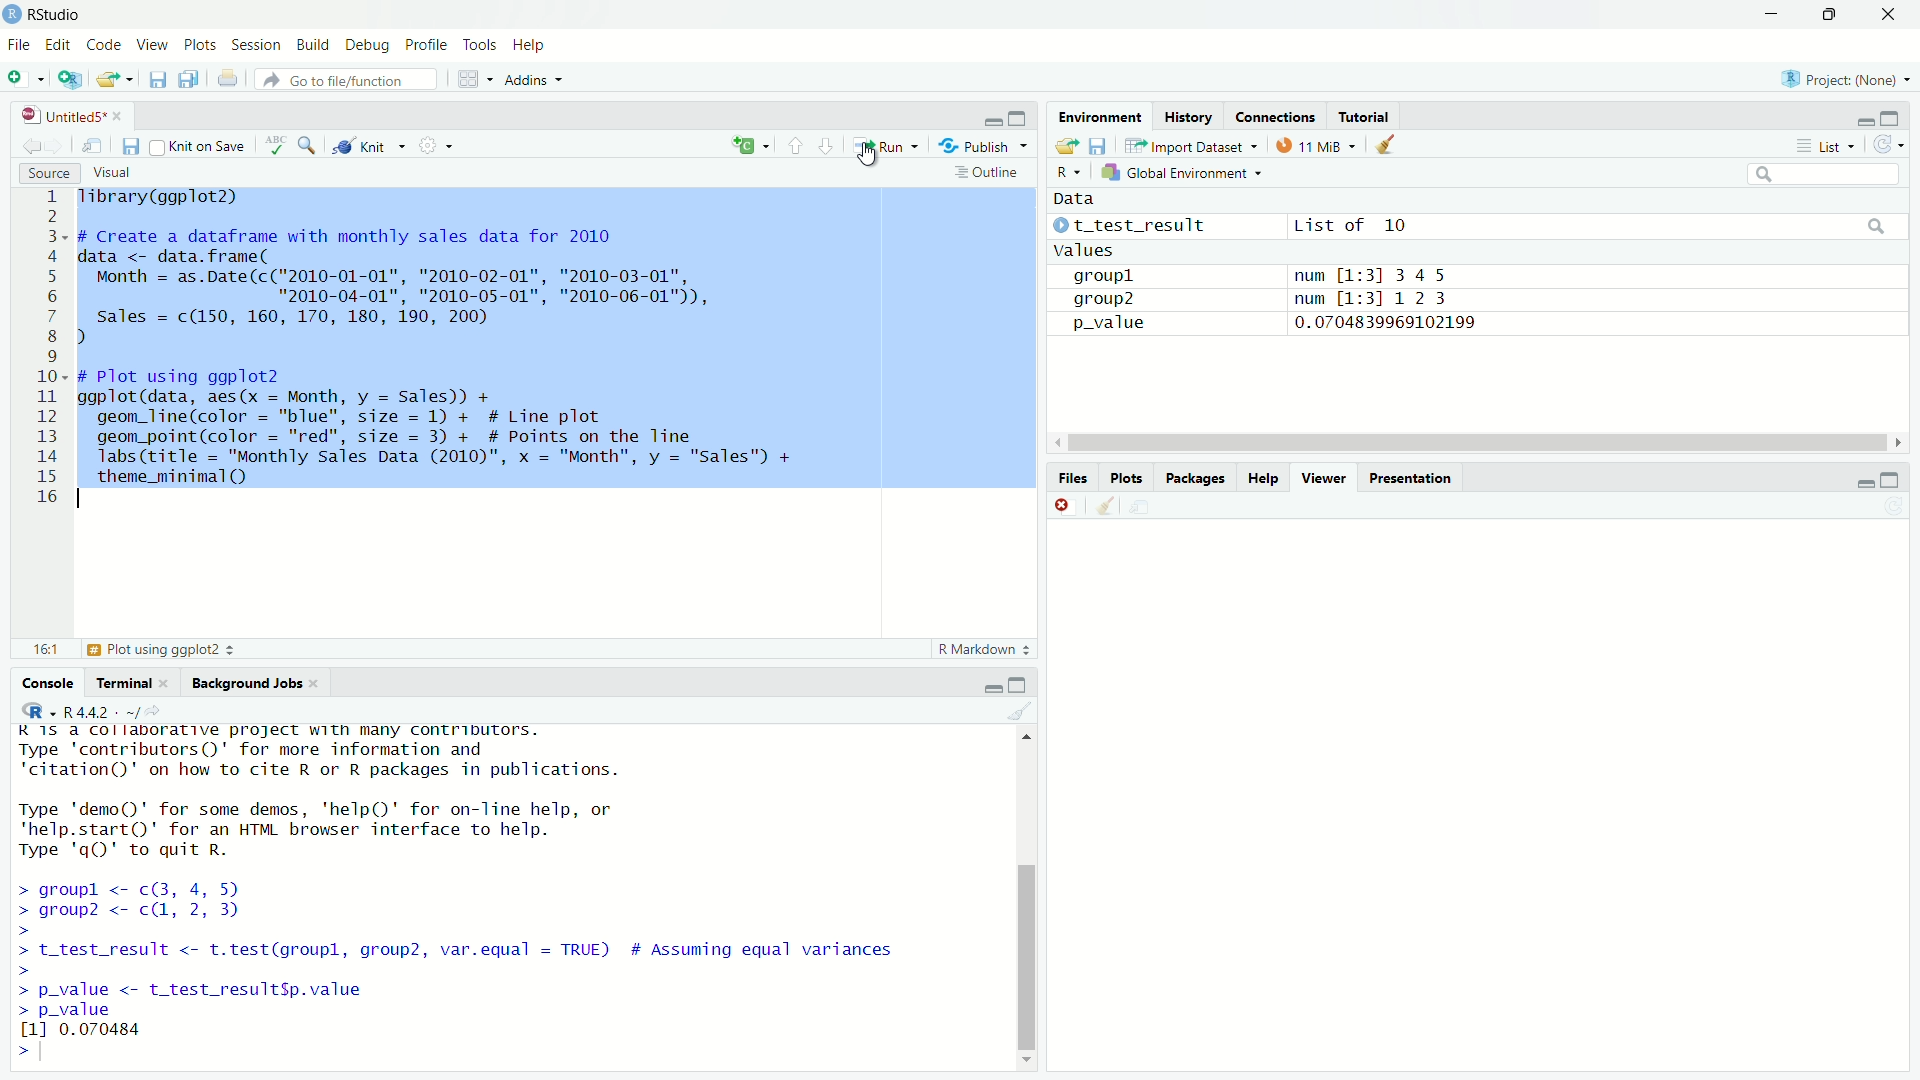 This screenshot has width=1920, height=1080. Describe the element at coordinates (1390, 143) in the screenshot. I see `clear object from workspace` at that location.